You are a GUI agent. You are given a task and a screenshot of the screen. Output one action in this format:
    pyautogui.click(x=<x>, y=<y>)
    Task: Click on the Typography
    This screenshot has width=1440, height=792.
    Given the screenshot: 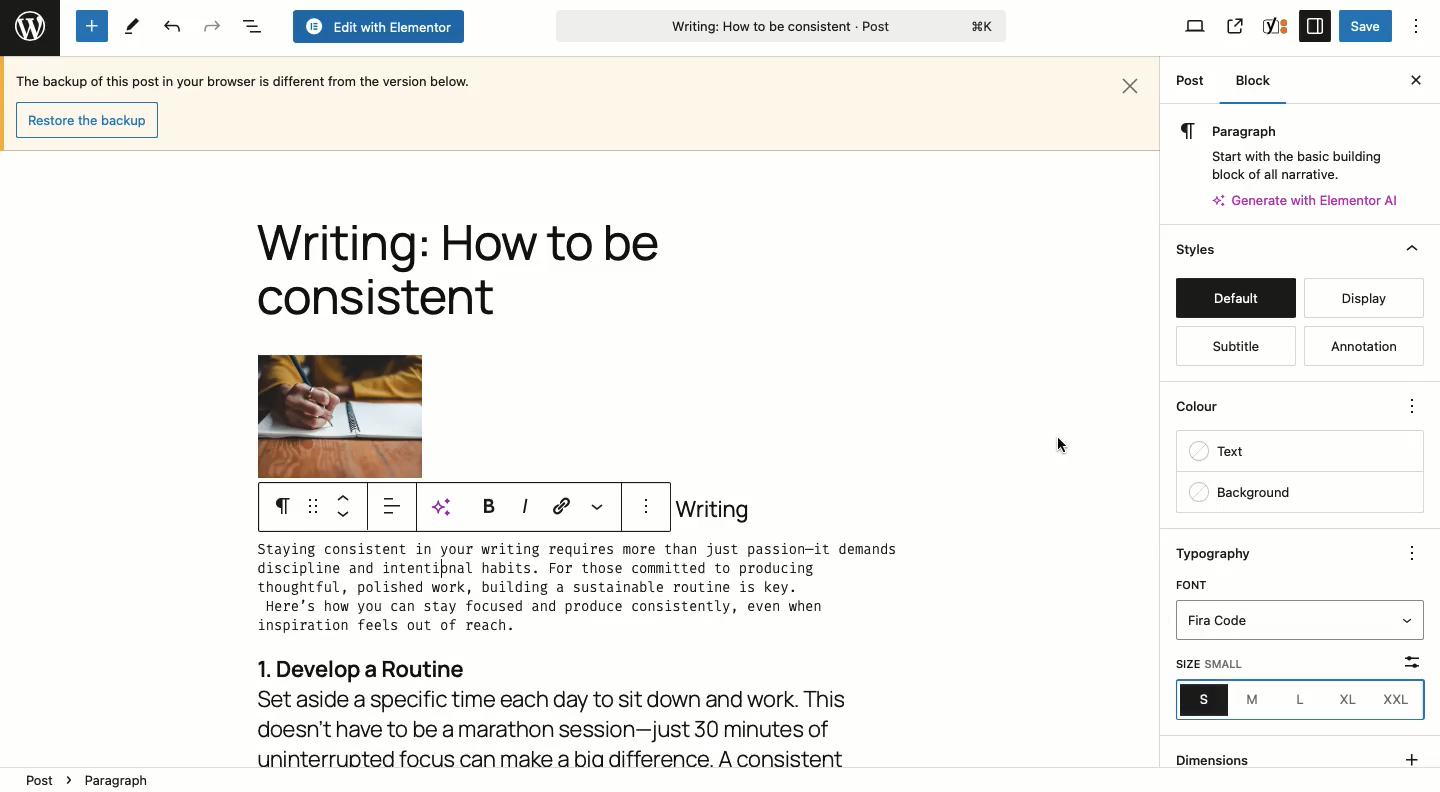 What is the action you would take?
    pyautogui.click(x=1226, y=553)
    